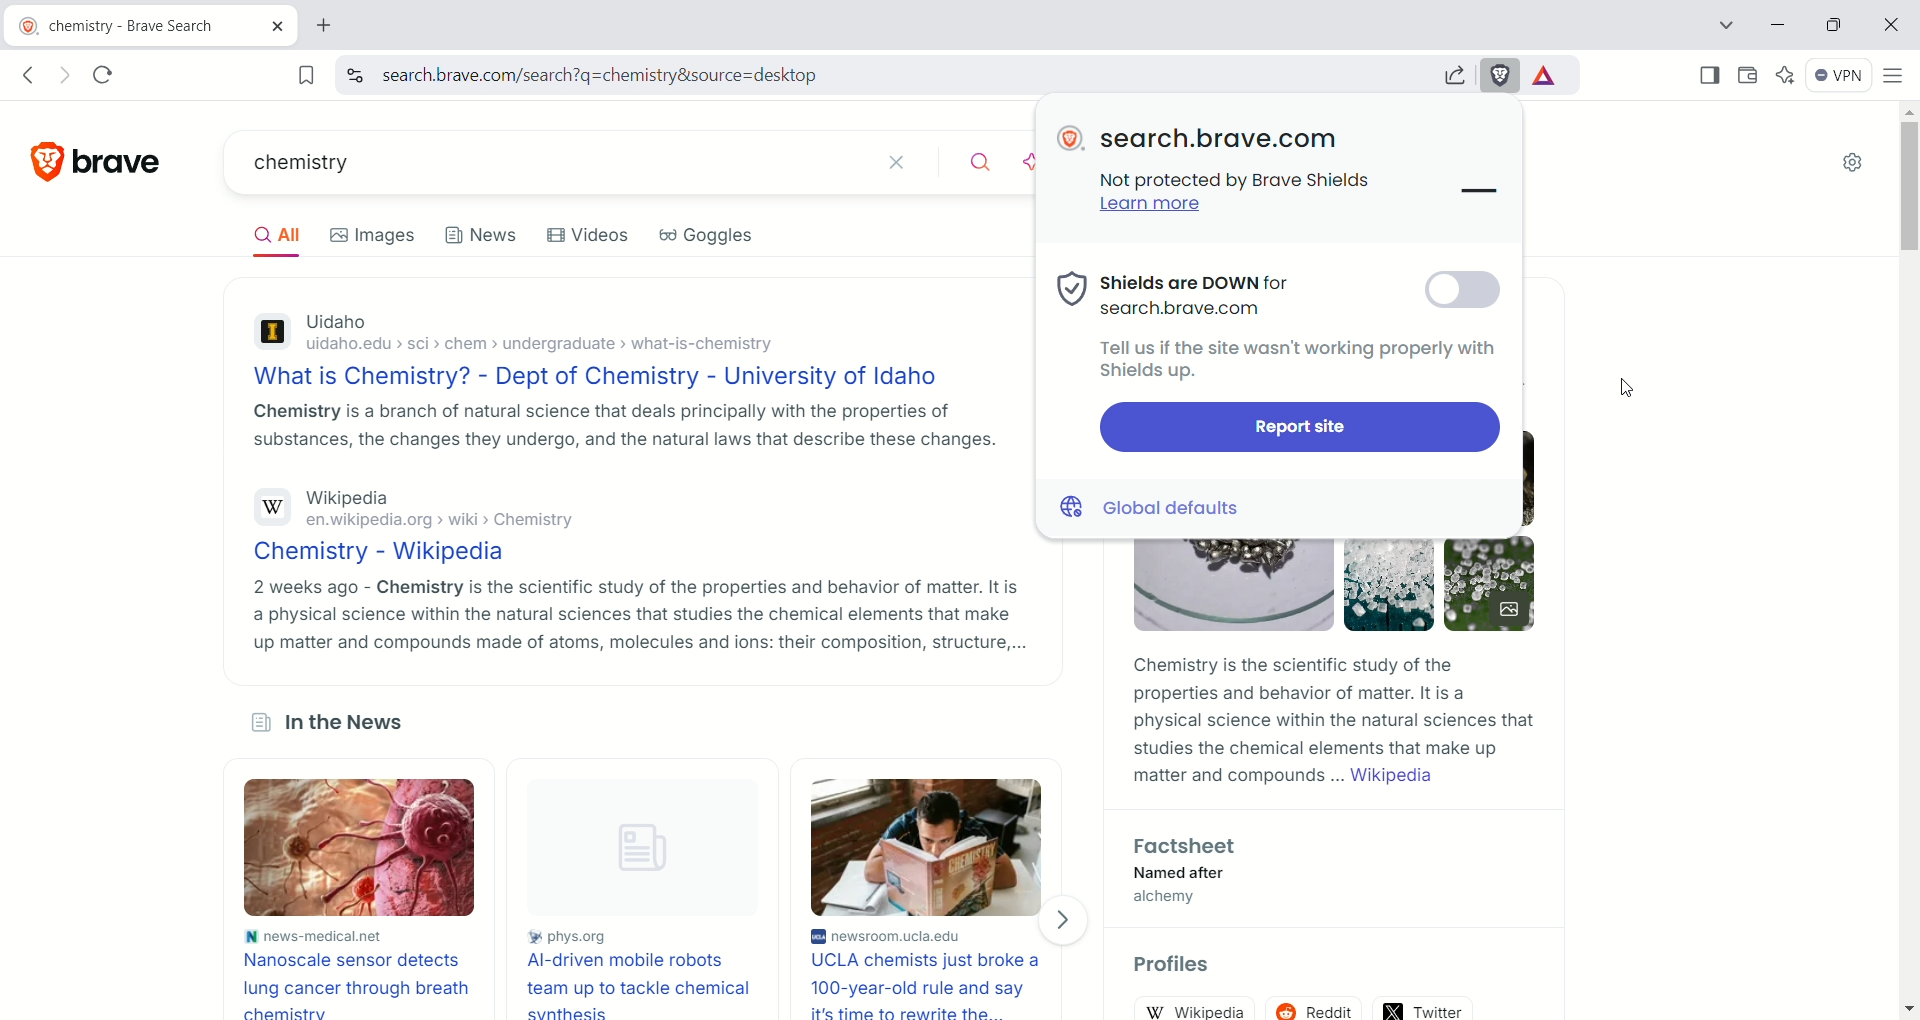 Image resolution: width=1920 pixels, height=1020 pixels. I want to click on Global defaults, so click(1157, 505).